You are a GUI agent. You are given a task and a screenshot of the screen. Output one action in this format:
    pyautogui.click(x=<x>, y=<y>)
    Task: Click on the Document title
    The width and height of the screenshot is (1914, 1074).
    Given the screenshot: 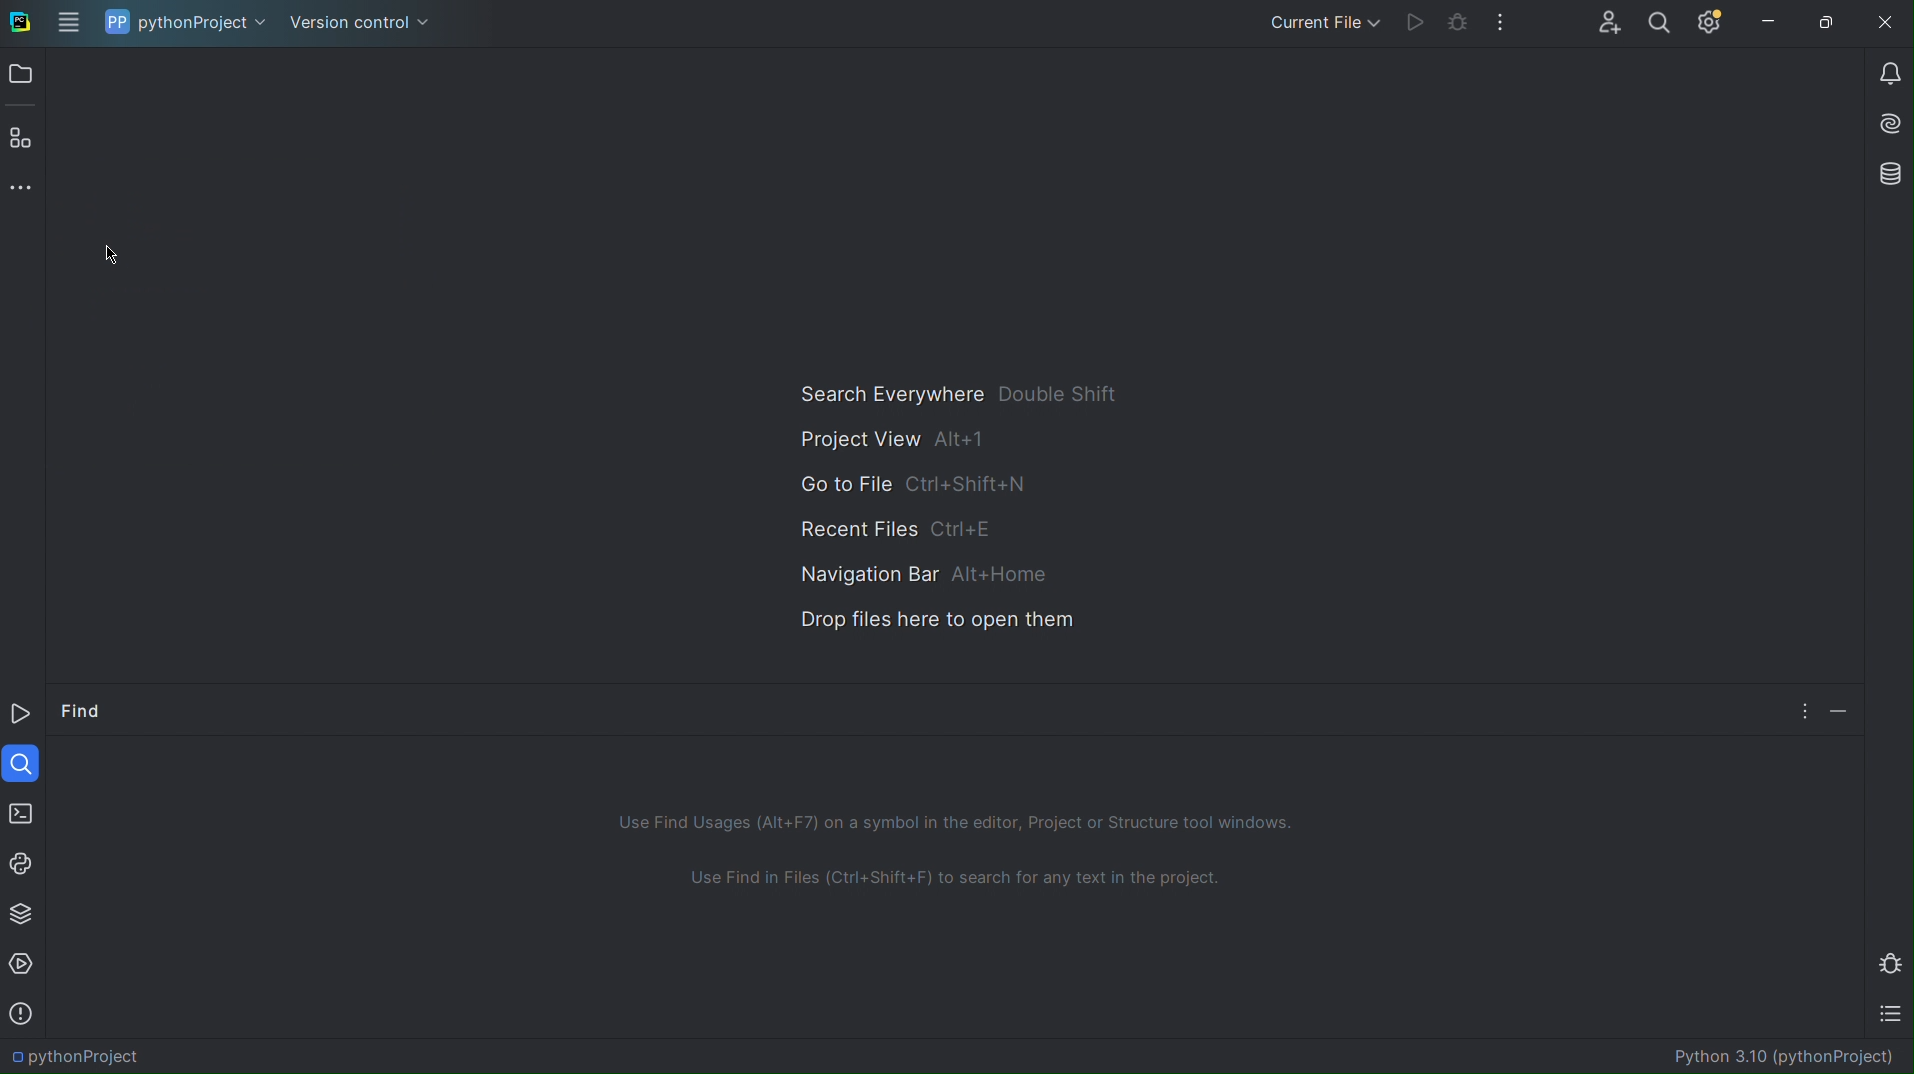 What is the action you would take?
    pyautogui.click(x=1764, y=1058)
    